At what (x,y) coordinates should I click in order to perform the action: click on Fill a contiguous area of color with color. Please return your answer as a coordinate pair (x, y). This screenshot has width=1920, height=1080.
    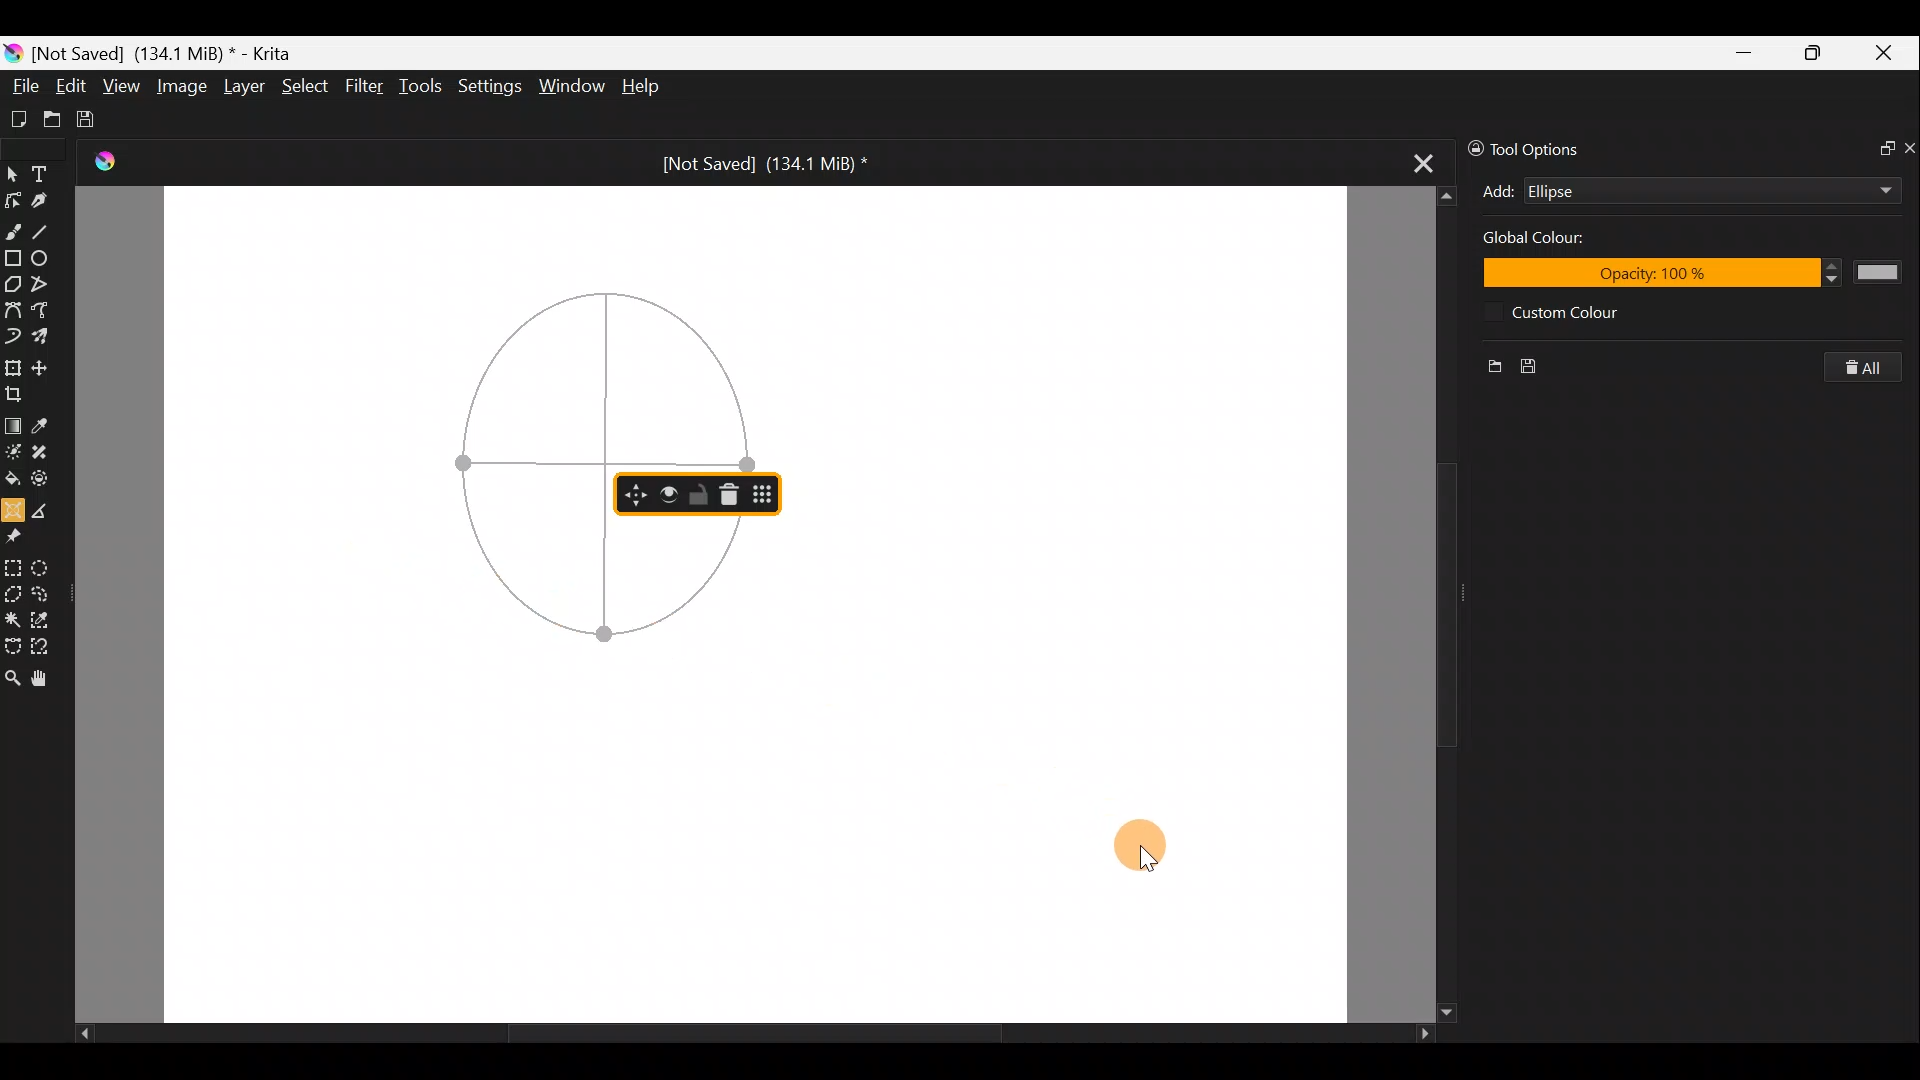
    Looking at the image, I should click on (12, 479).